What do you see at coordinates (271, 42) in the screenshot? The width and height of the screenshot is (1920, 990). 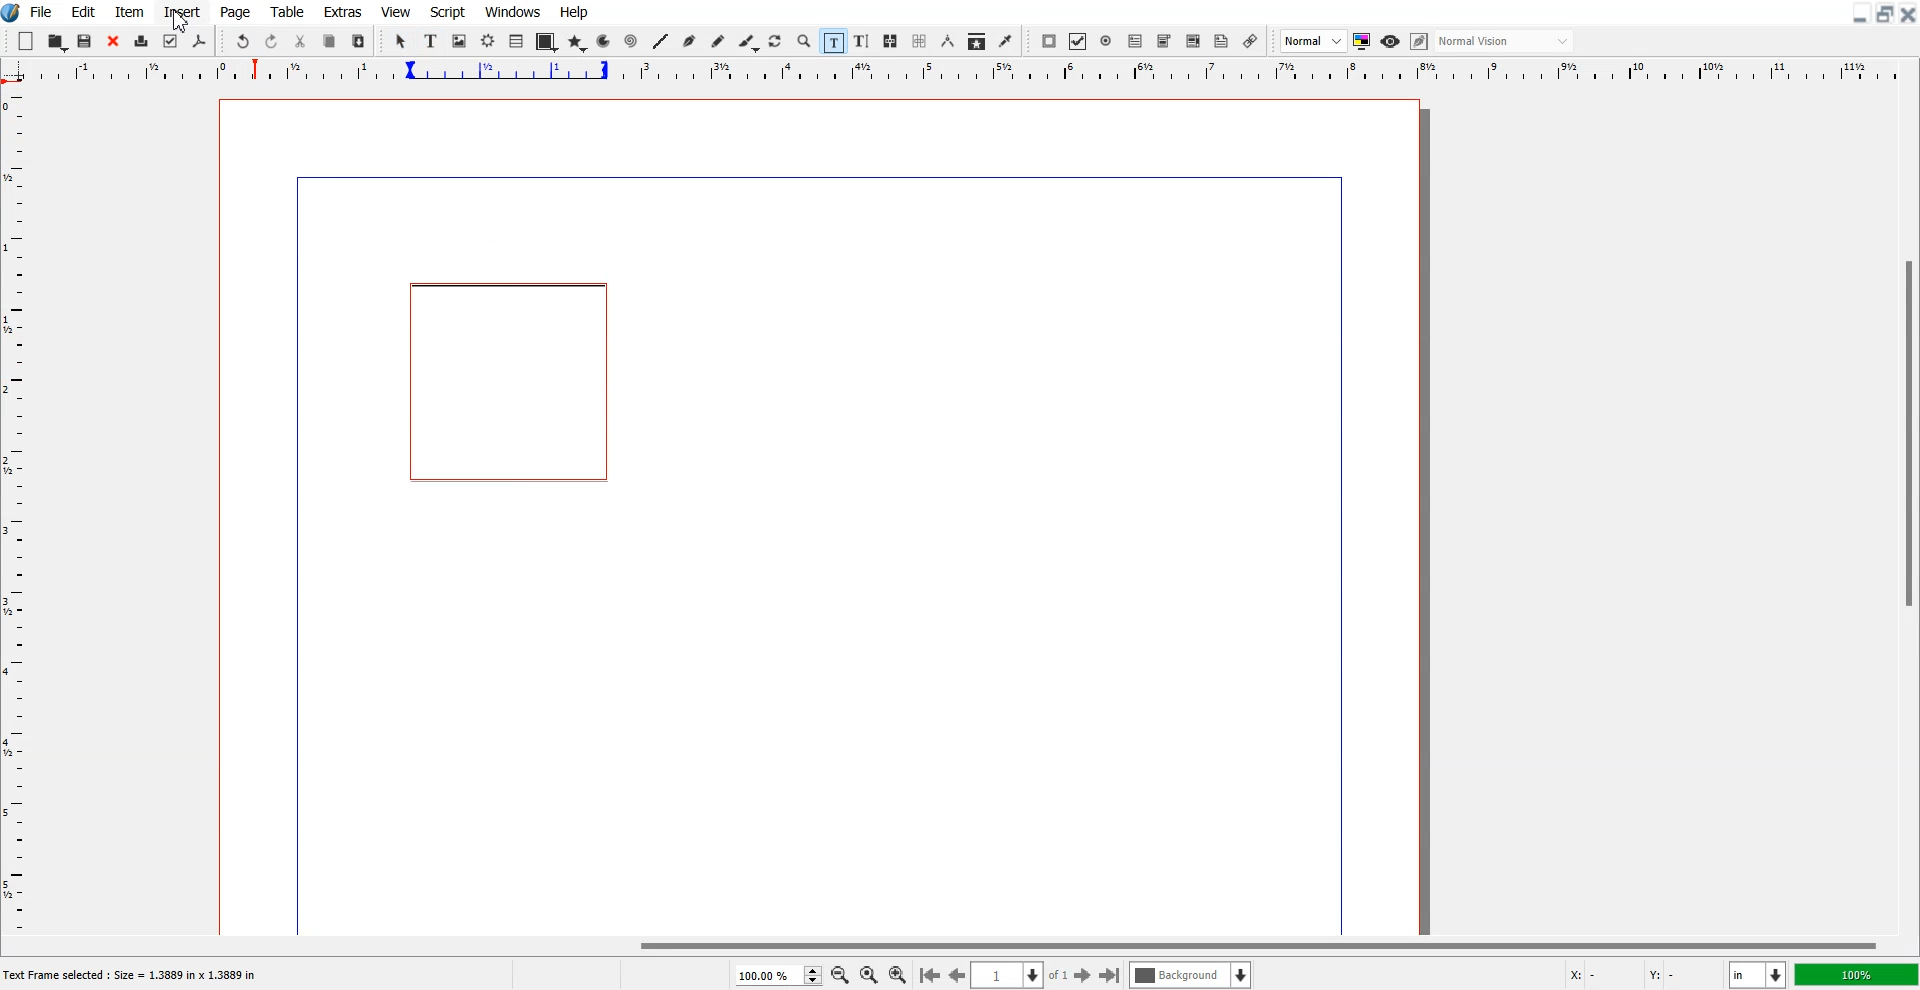 I see `Redo` at bounding box center [271, 42].